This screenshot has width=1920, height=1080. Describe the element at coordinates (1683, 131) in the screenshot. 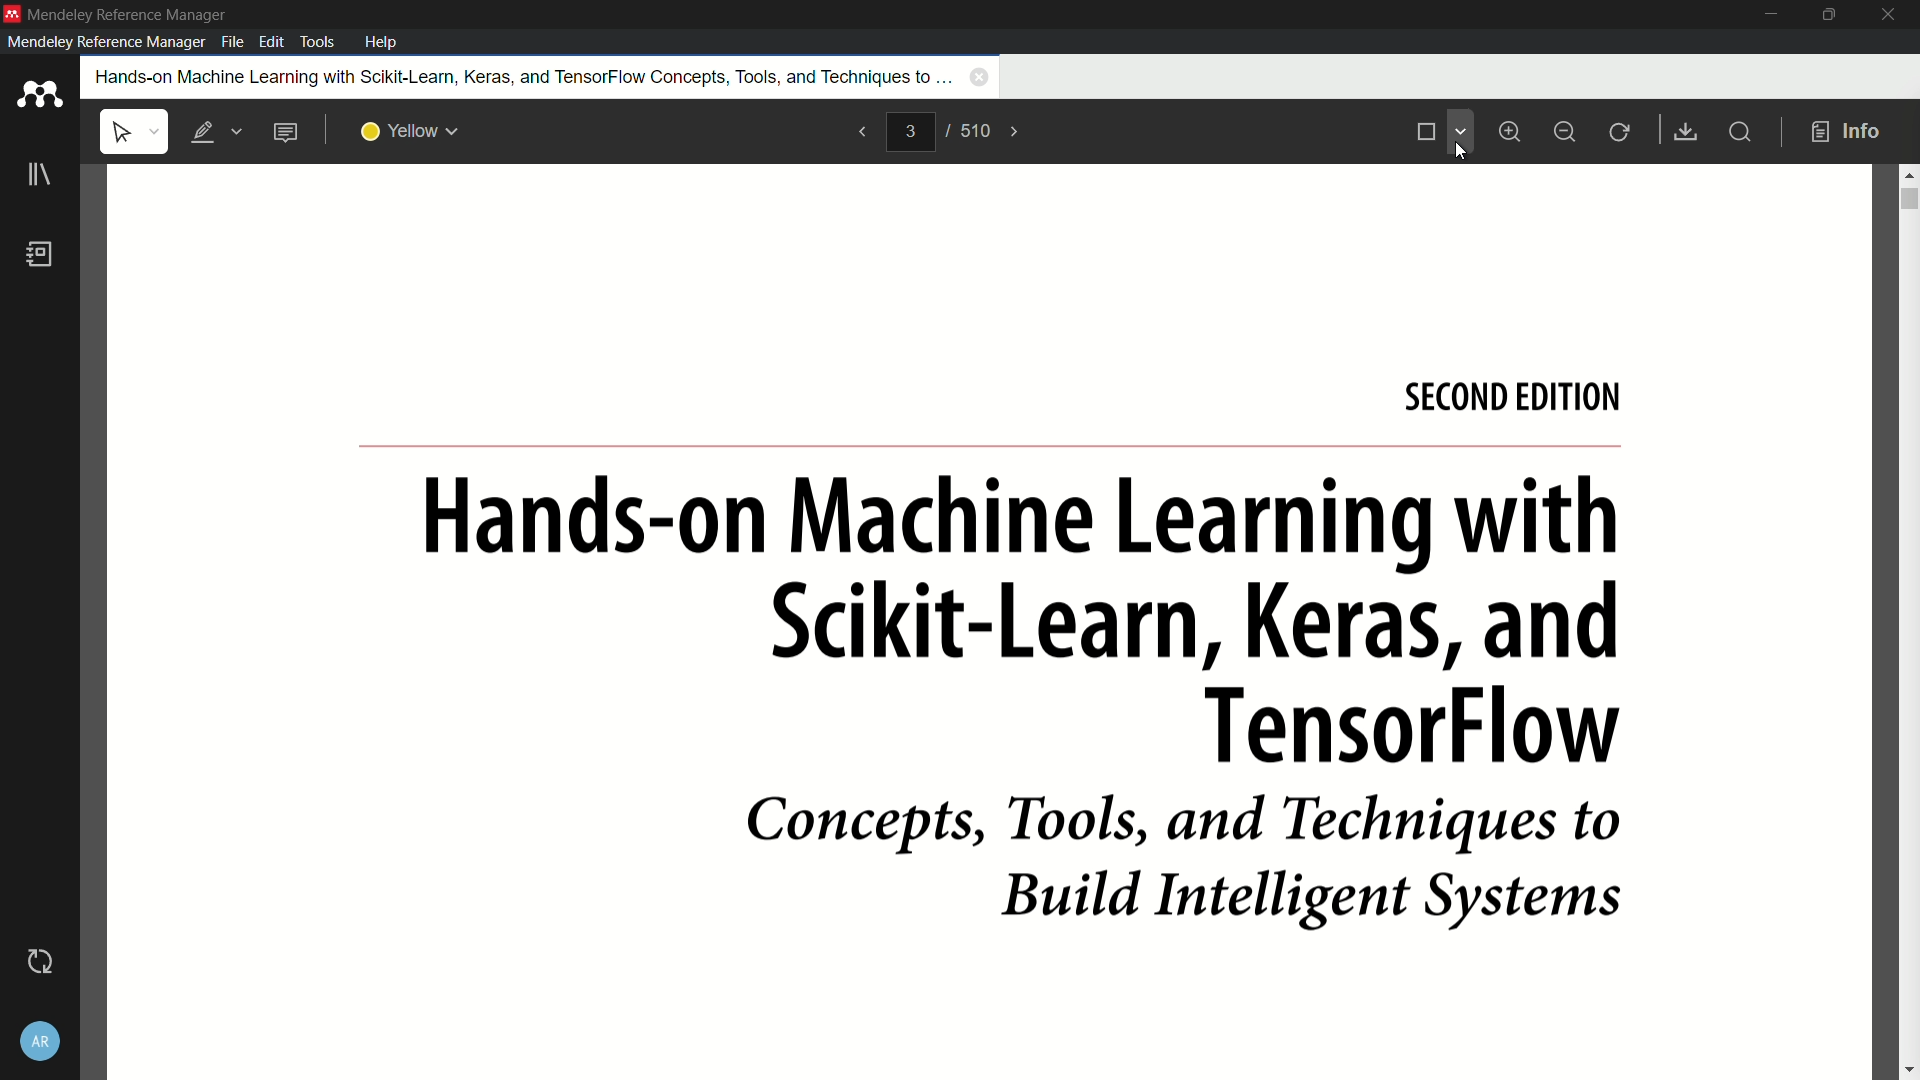

I see `save` at that location.